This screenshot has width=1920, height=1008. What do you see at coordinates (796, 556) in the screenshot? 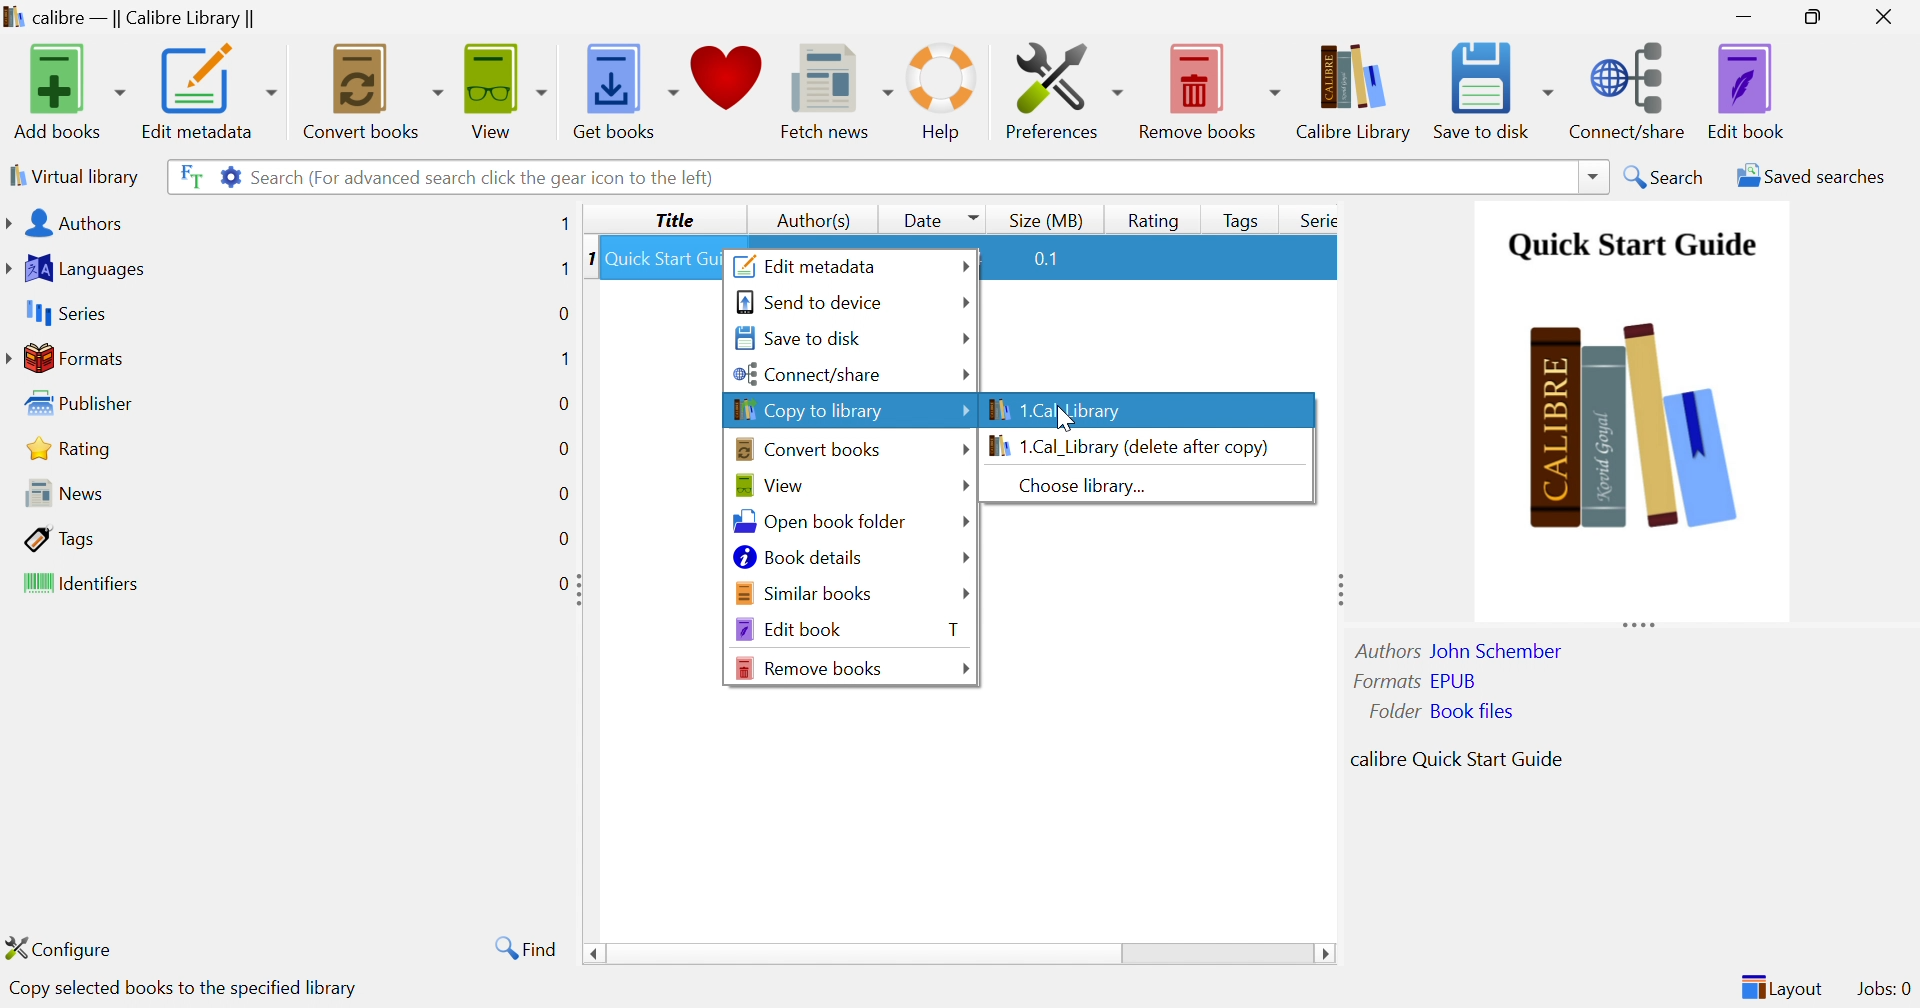
I see `Book details` at bounding box center [796, 556].